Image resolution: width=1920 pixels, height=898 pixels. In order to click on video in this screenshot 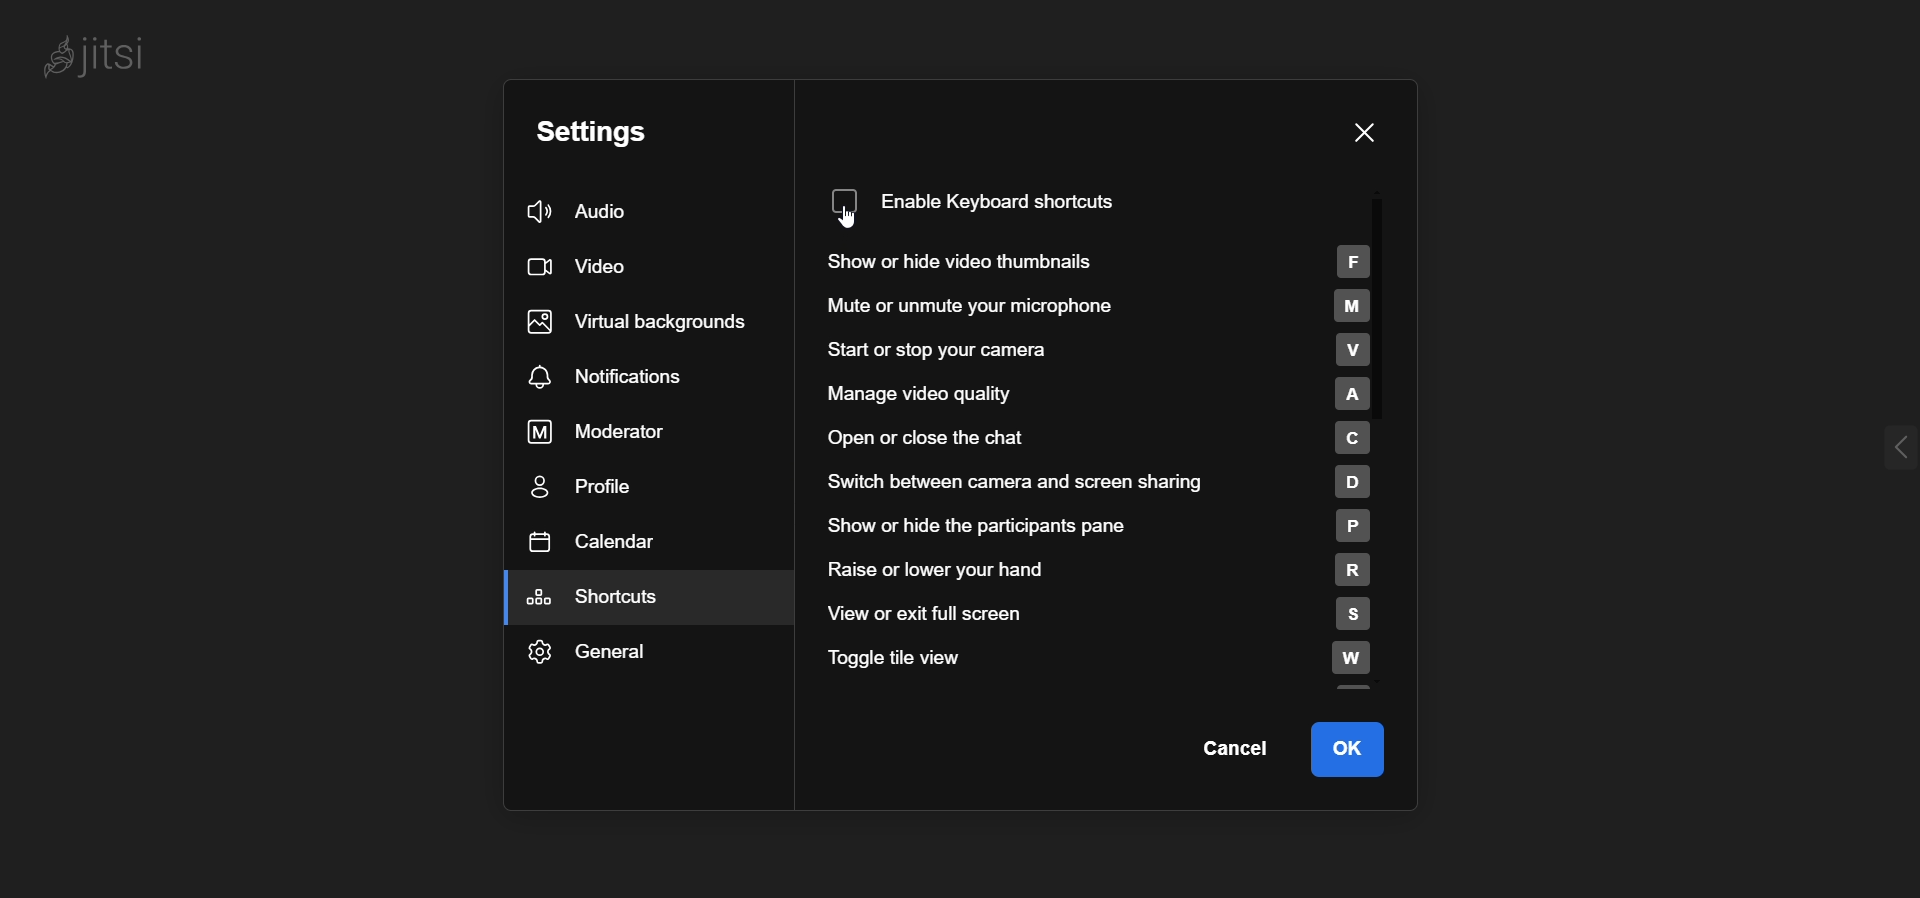, I will do `click(582, 265)`.